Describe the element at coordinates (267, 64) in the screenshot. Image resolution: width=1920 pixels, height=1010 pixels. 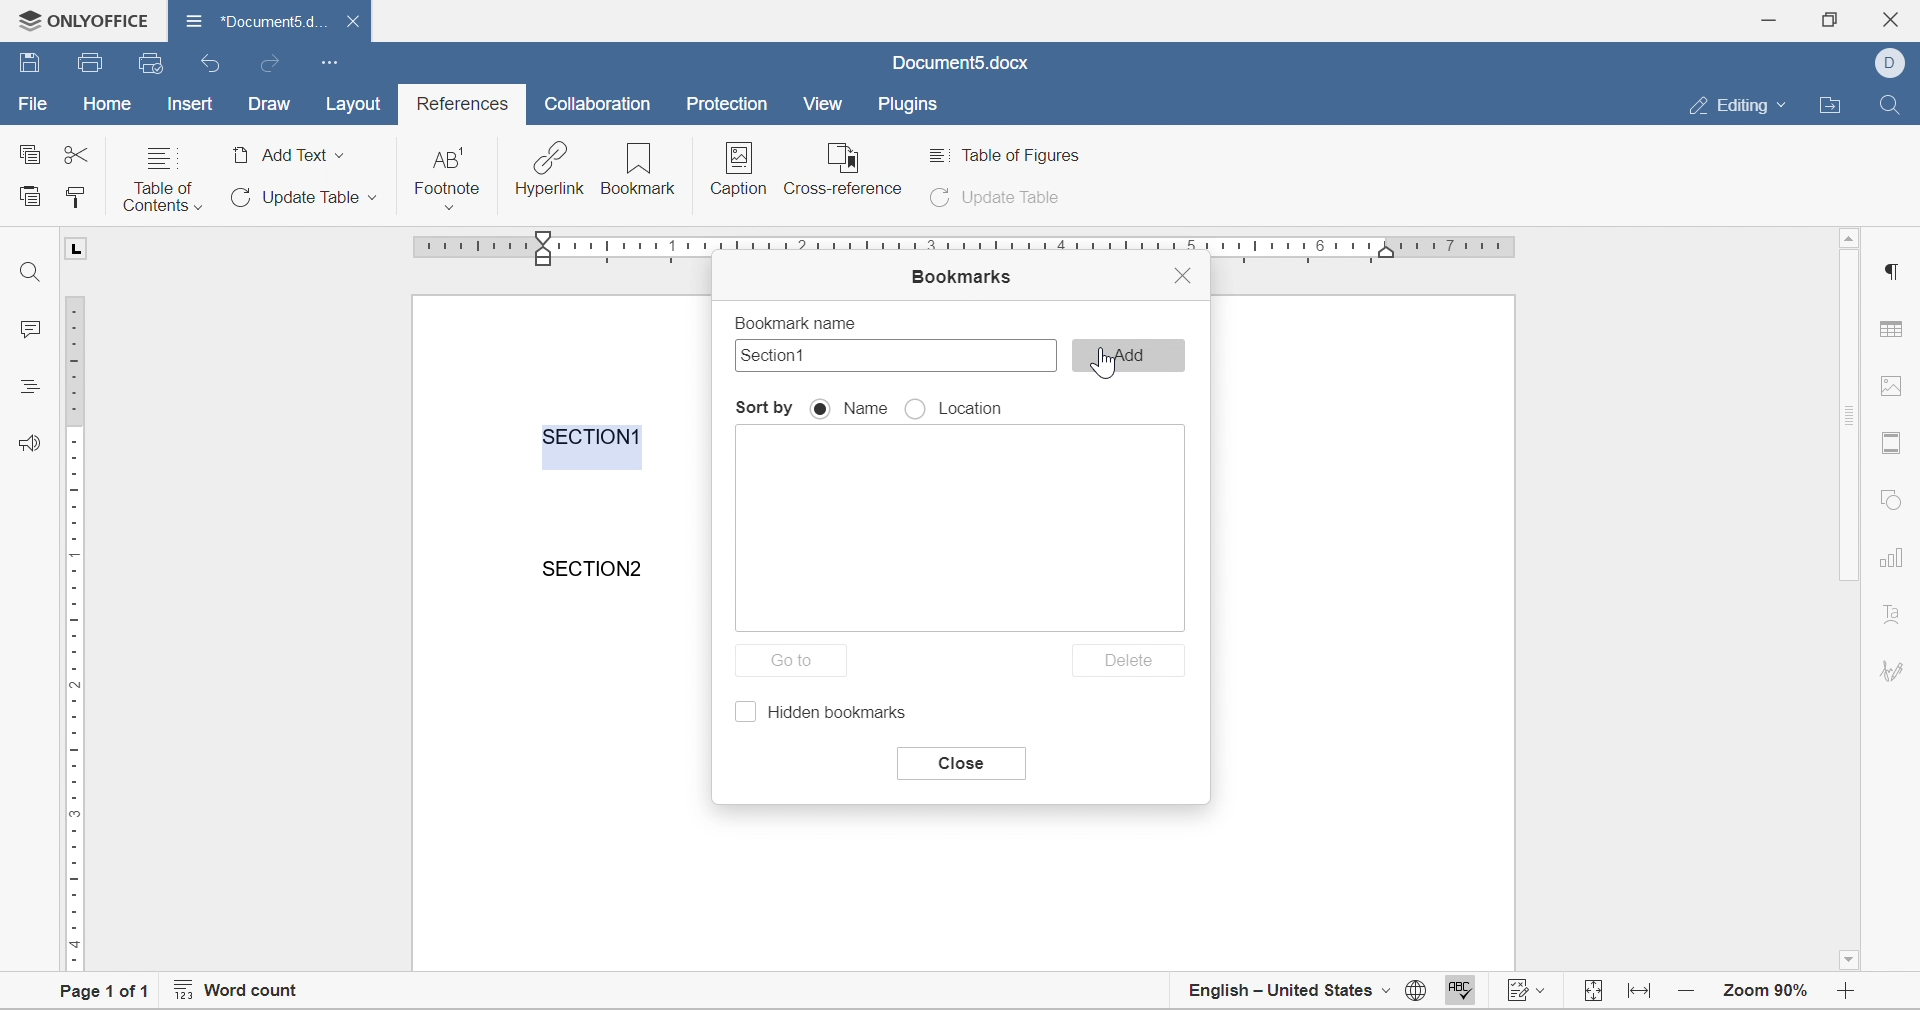
I see `redo` at that location.